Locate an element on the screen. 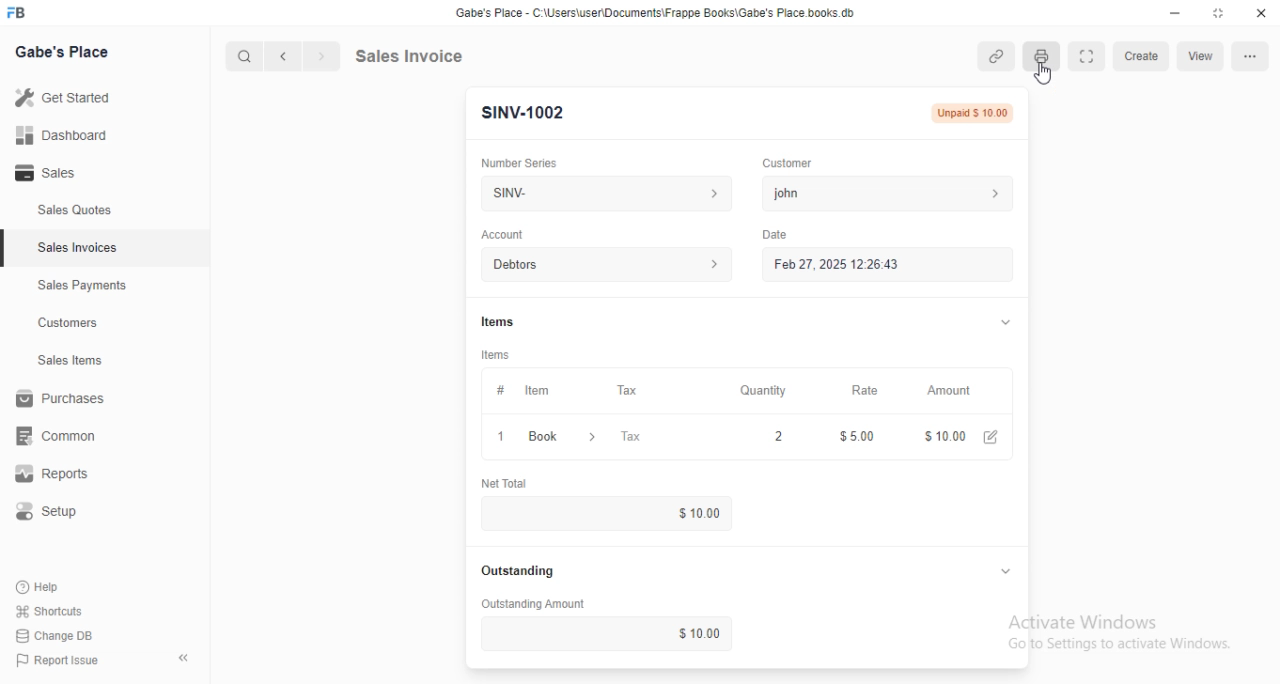 Image resolution: width=1280 pixels, height=684 pixels. SINV- is located at coordinates (579, 193).